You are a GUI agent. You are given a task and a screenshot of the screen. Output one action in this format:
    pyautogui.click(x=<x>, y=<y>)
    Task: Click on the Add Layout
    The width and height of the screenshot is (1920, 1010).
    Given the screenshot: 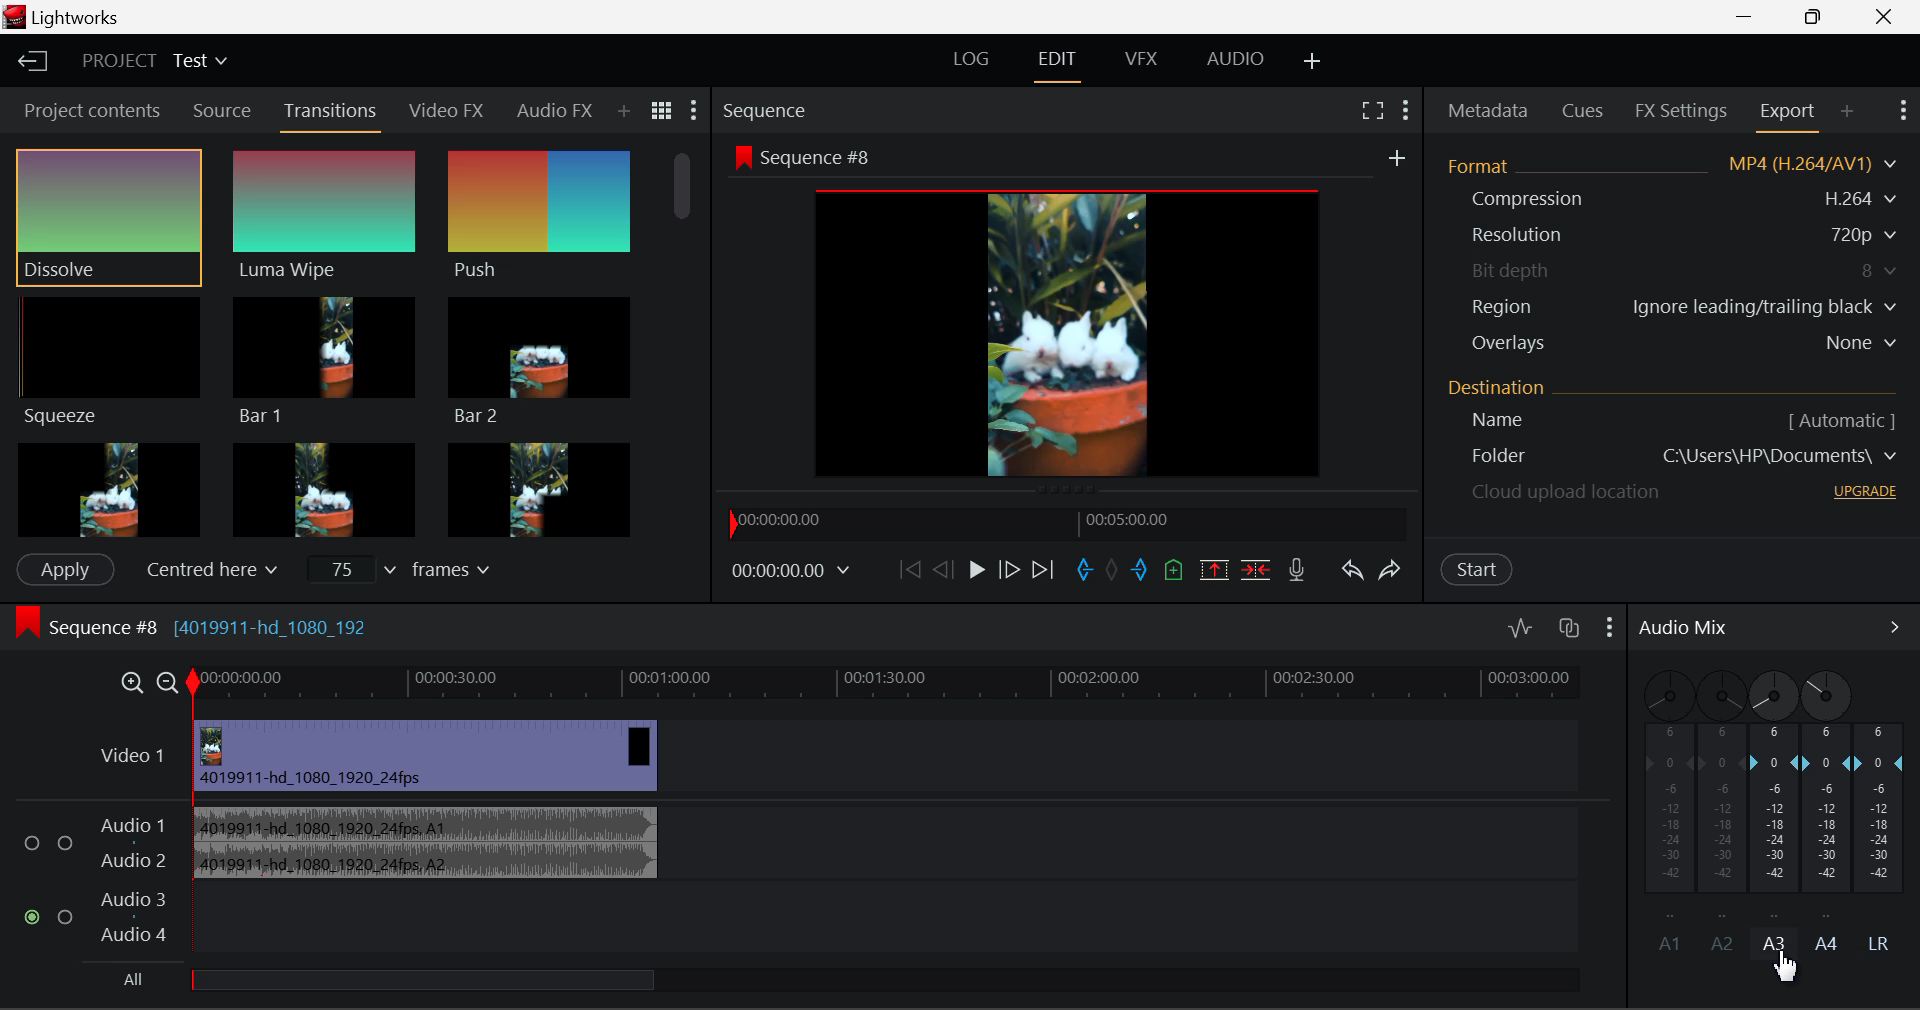 What is the action you would take?
    pyautogui.click(x=1313, y=58)
    